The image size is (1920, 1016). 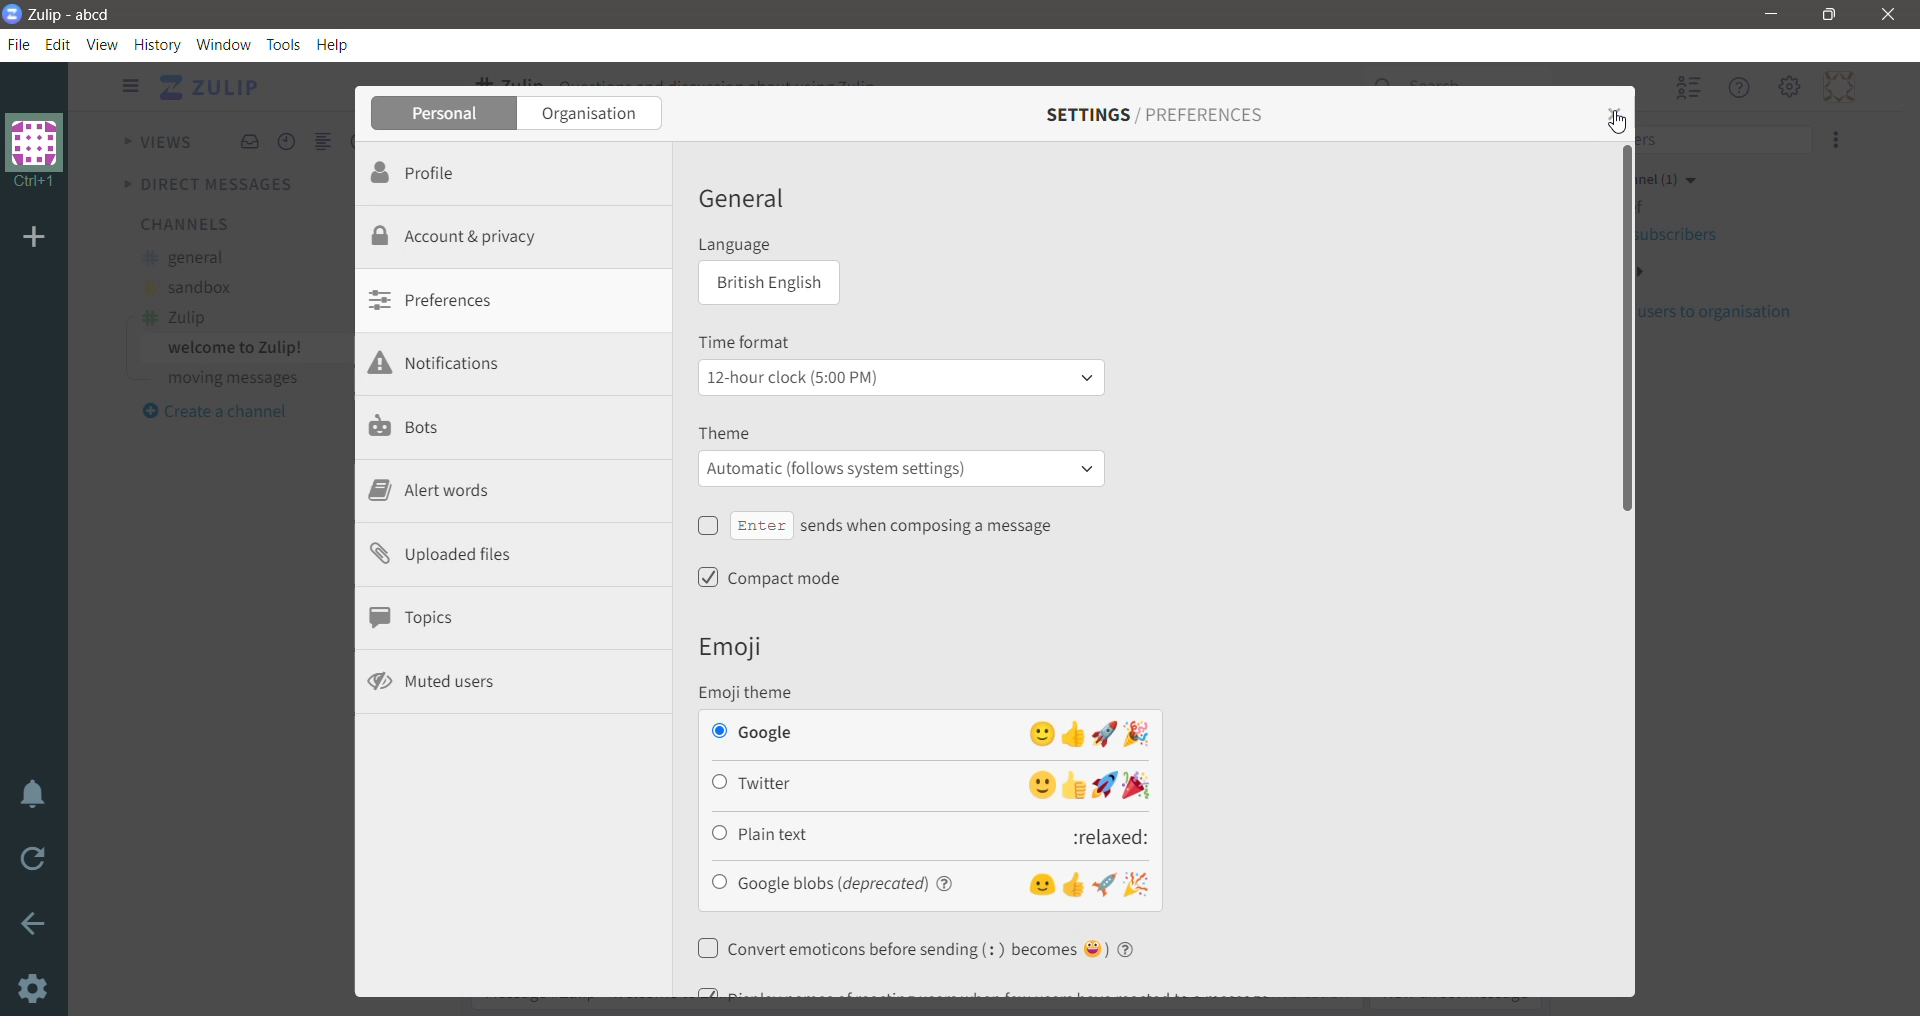 What do you see at coordinates (322, 142) in the screenshot?
I see `Combined feed` at bounding box center [322, 142].